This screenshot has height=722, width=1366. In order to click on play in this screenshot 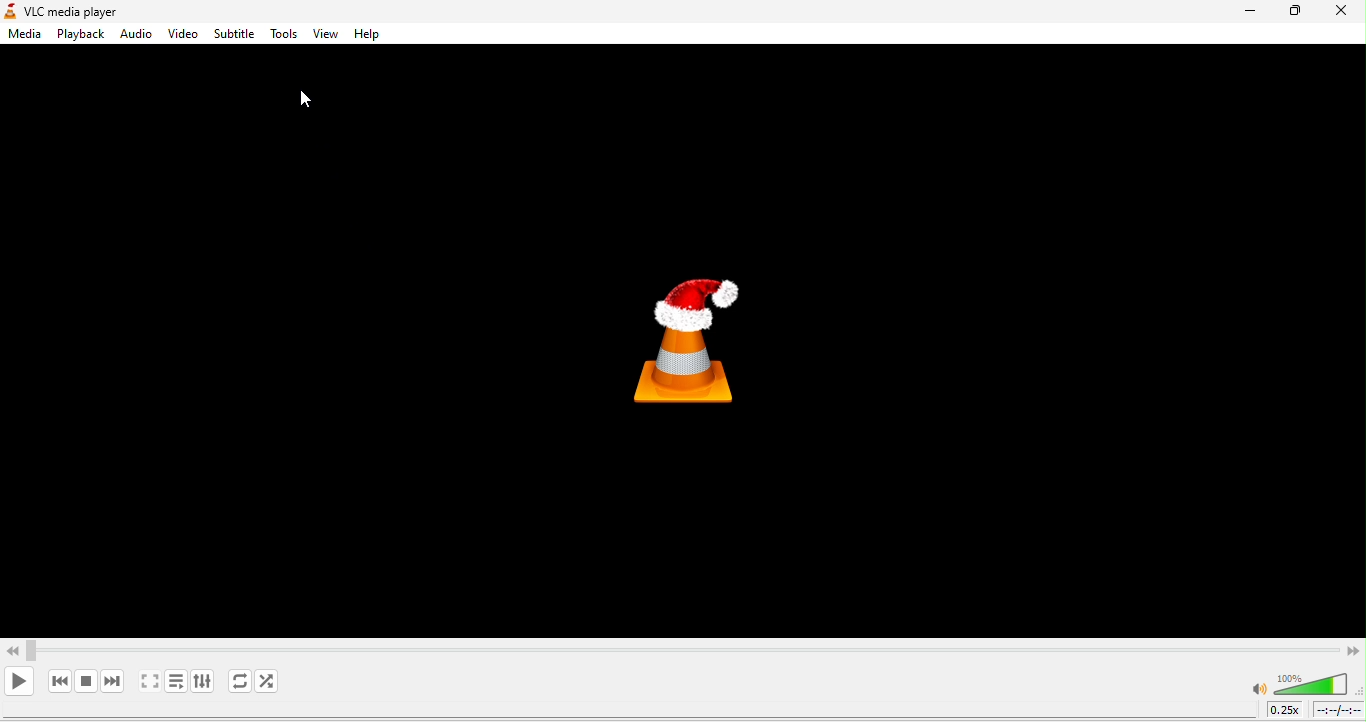, I will do `click(20, 681)`.